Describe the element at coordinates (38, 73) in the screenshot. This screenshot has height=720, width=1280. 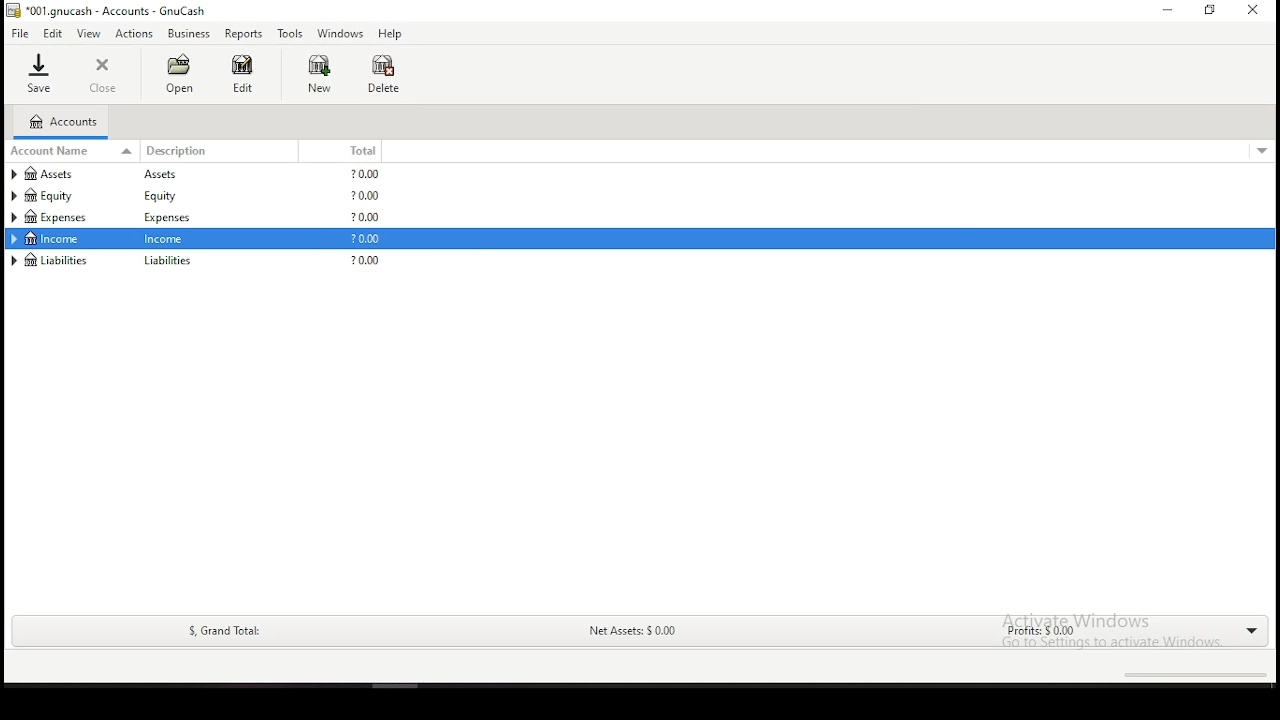
I see `save` at that location.